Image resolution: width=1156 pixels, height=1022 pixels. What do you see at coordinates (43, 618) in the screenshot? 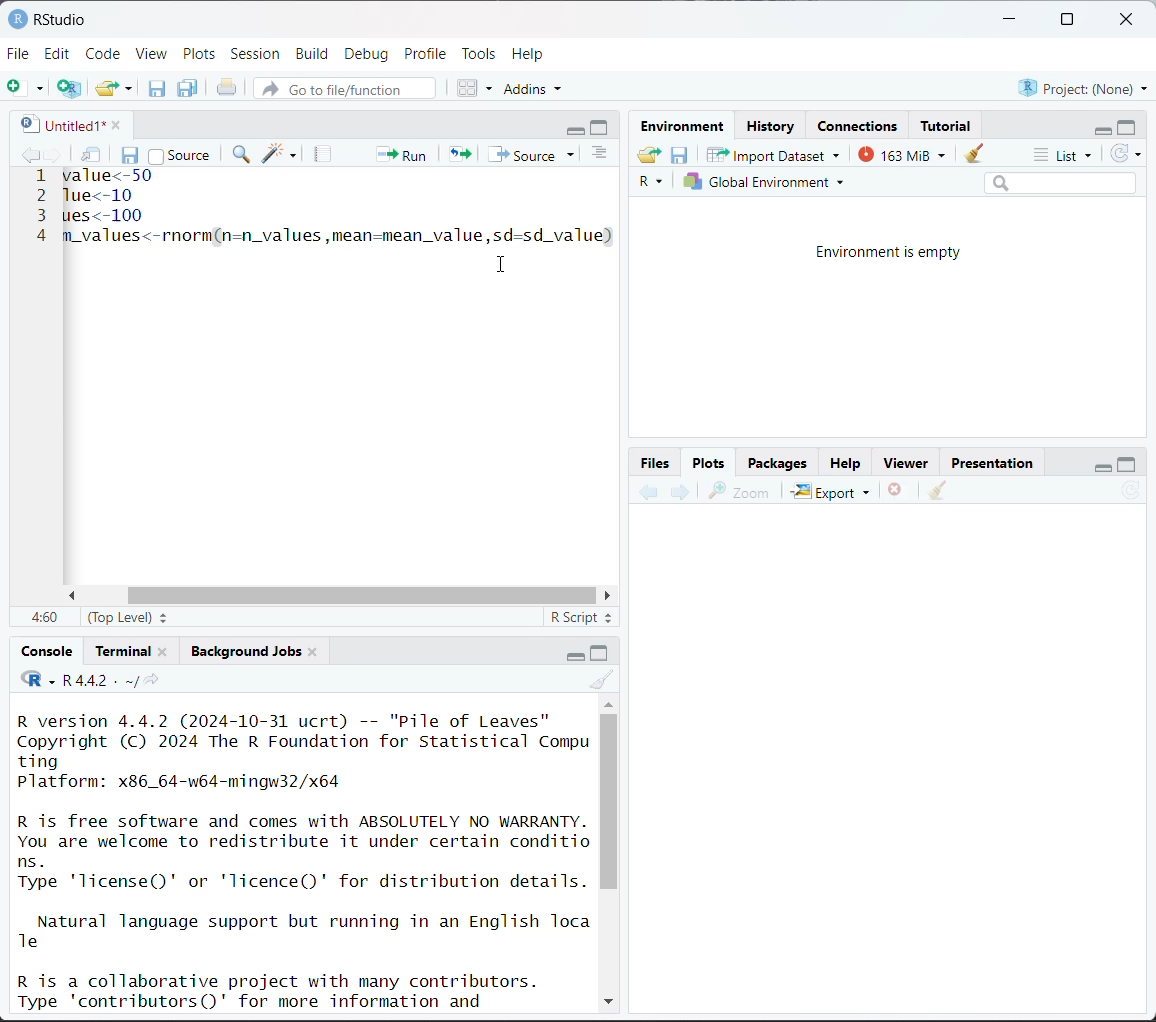
I see `4:60` at bounding box center [43, 618].